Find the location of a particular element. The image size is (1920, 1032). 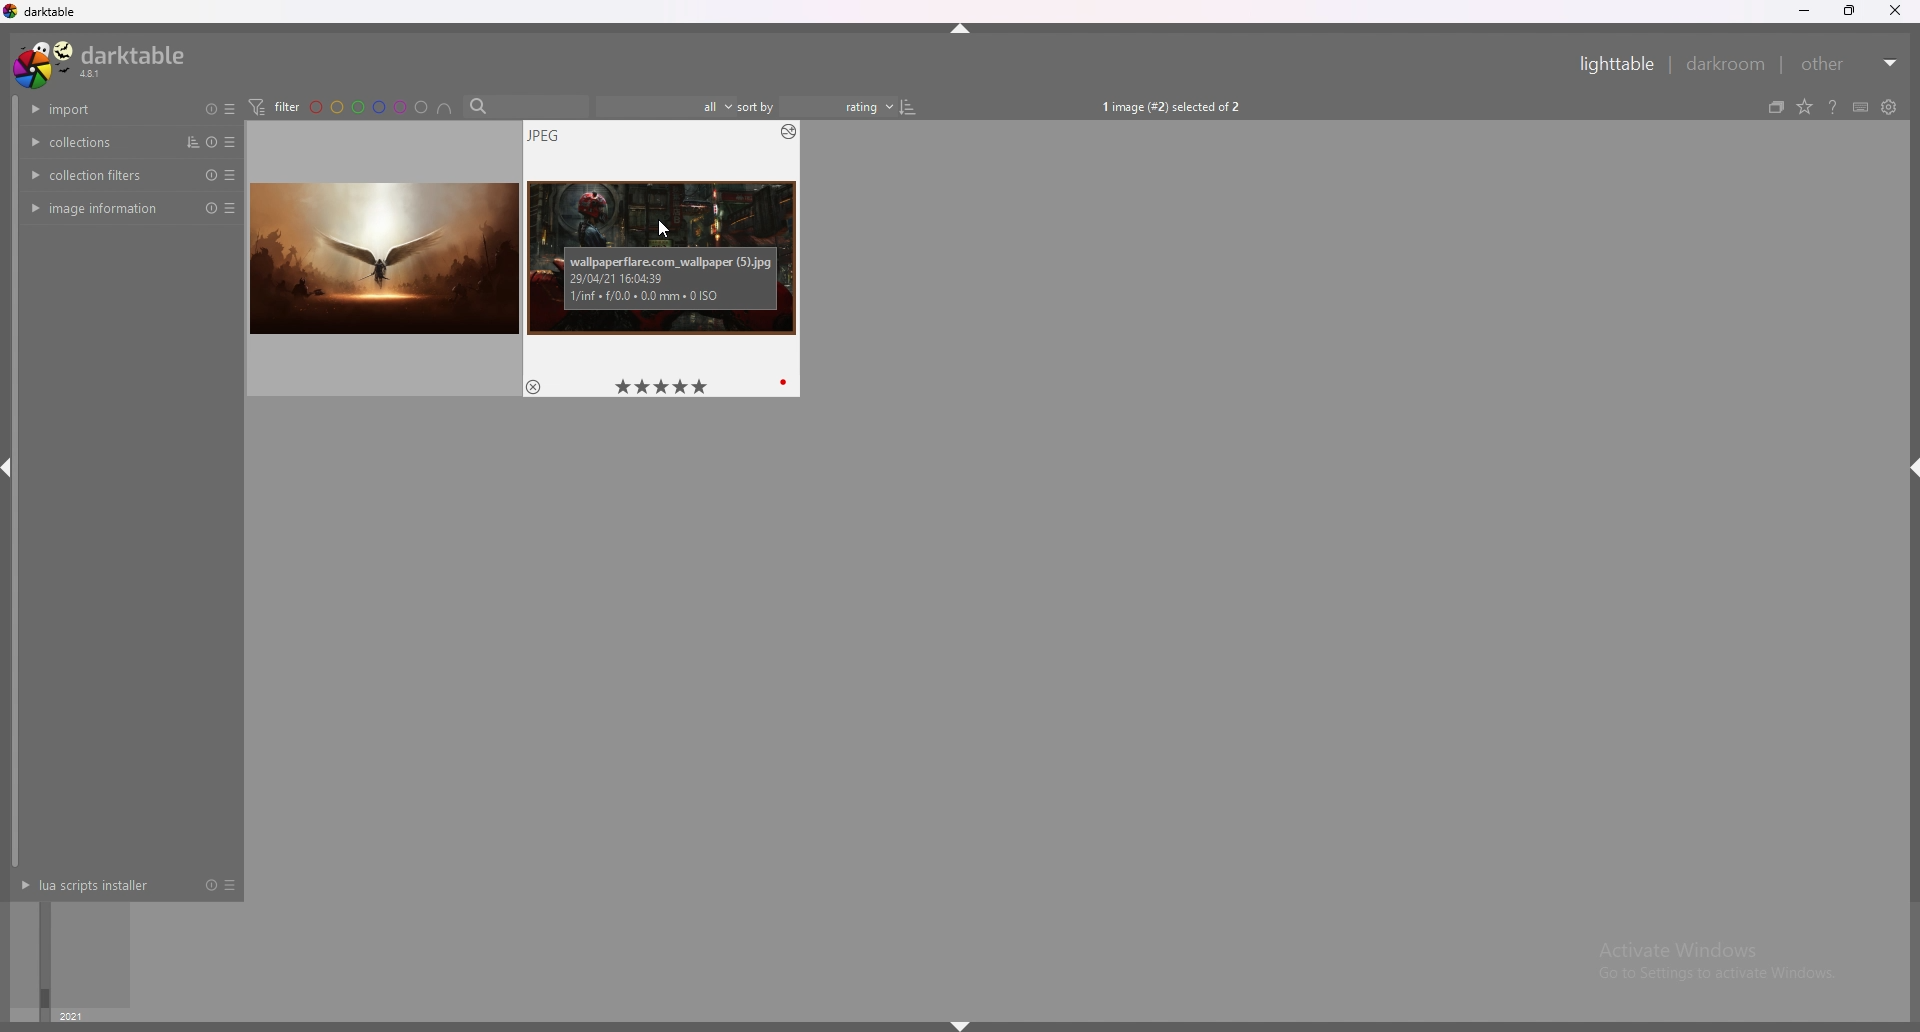

darktable is located at coordinates (41, 11).